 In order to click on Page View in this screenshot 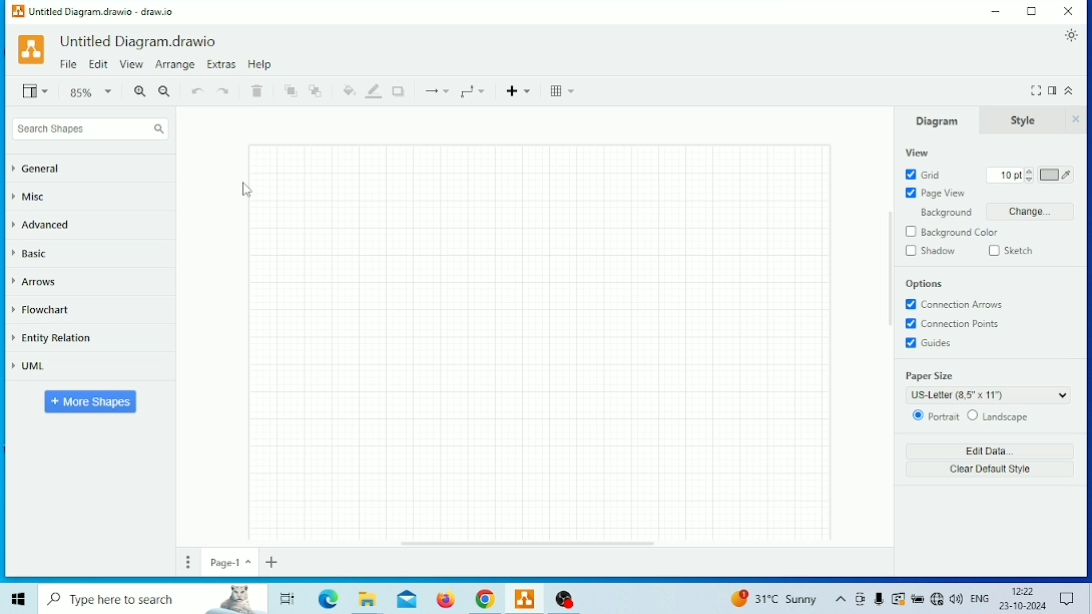, I will do `click(936, 194)`.